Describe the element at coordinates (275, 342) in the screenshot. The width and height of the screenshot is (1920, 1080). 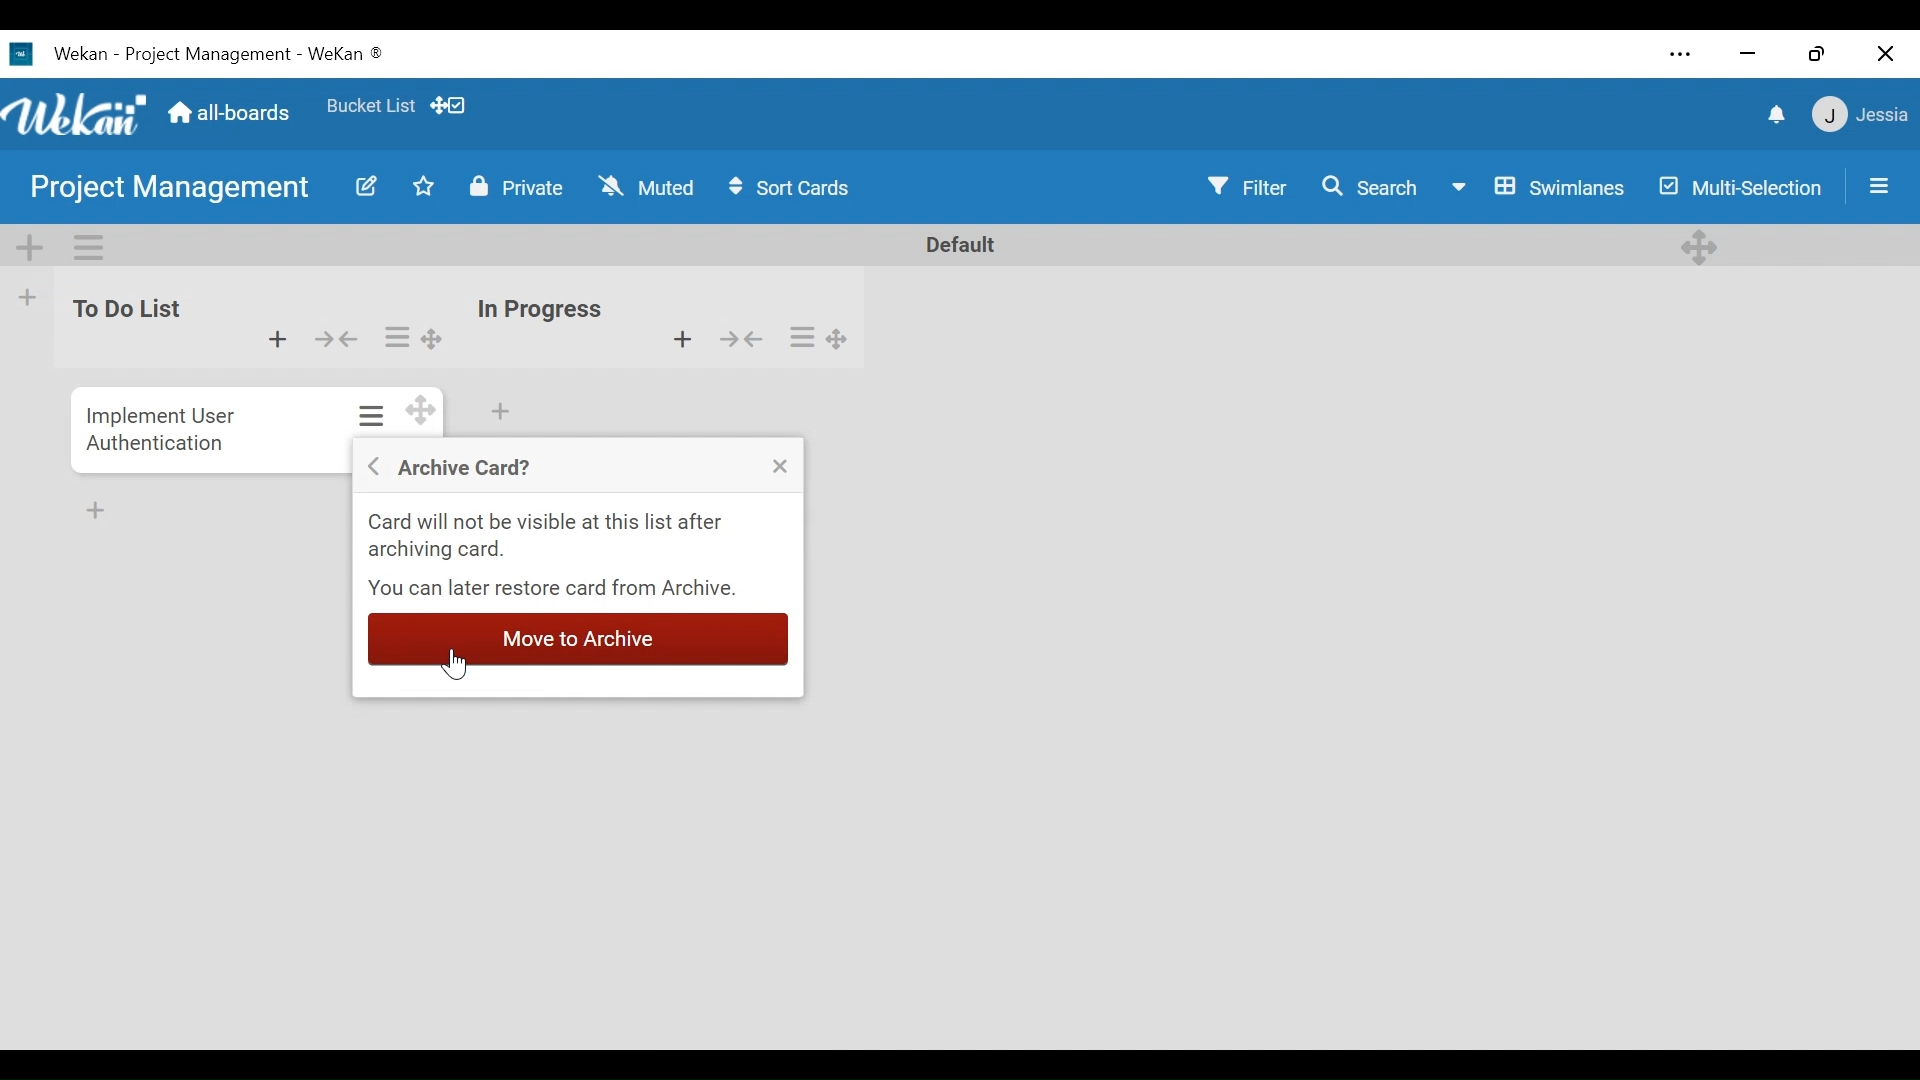
I see `add` at that location.